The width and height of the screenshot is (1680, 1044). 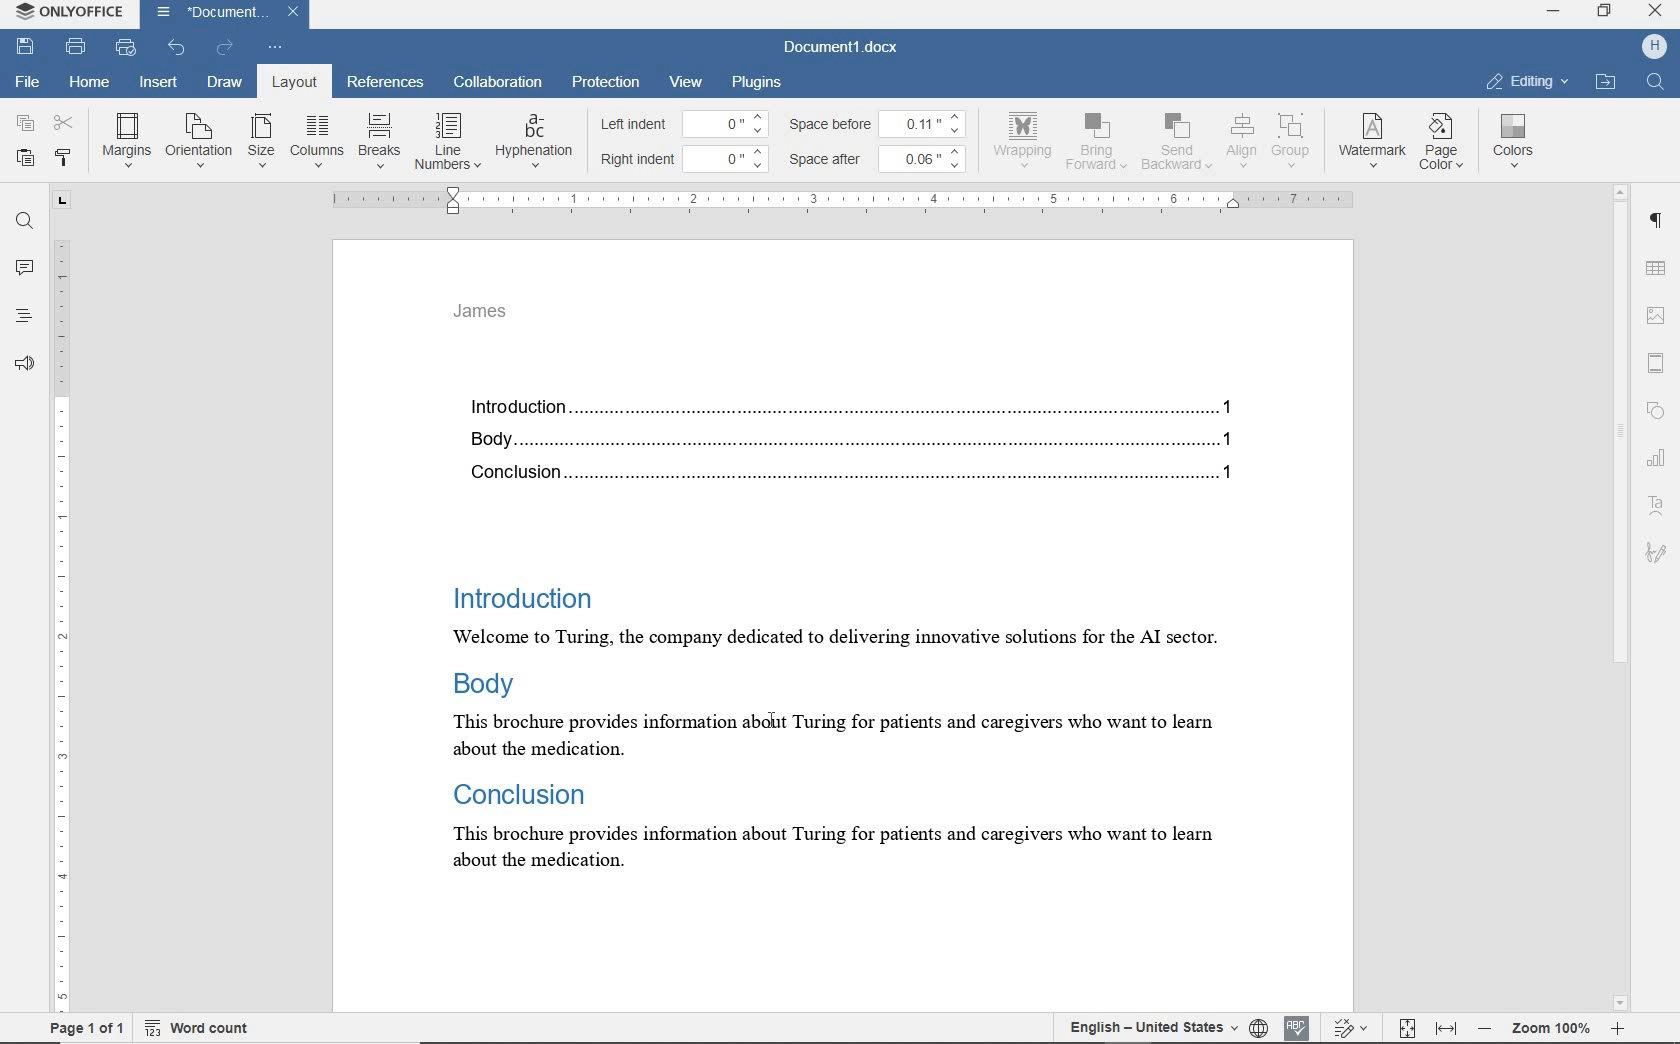 What do you see at coordinates (534, 142) in the screenshot?
I see `hyphenation` at bounding box center [534, 142].